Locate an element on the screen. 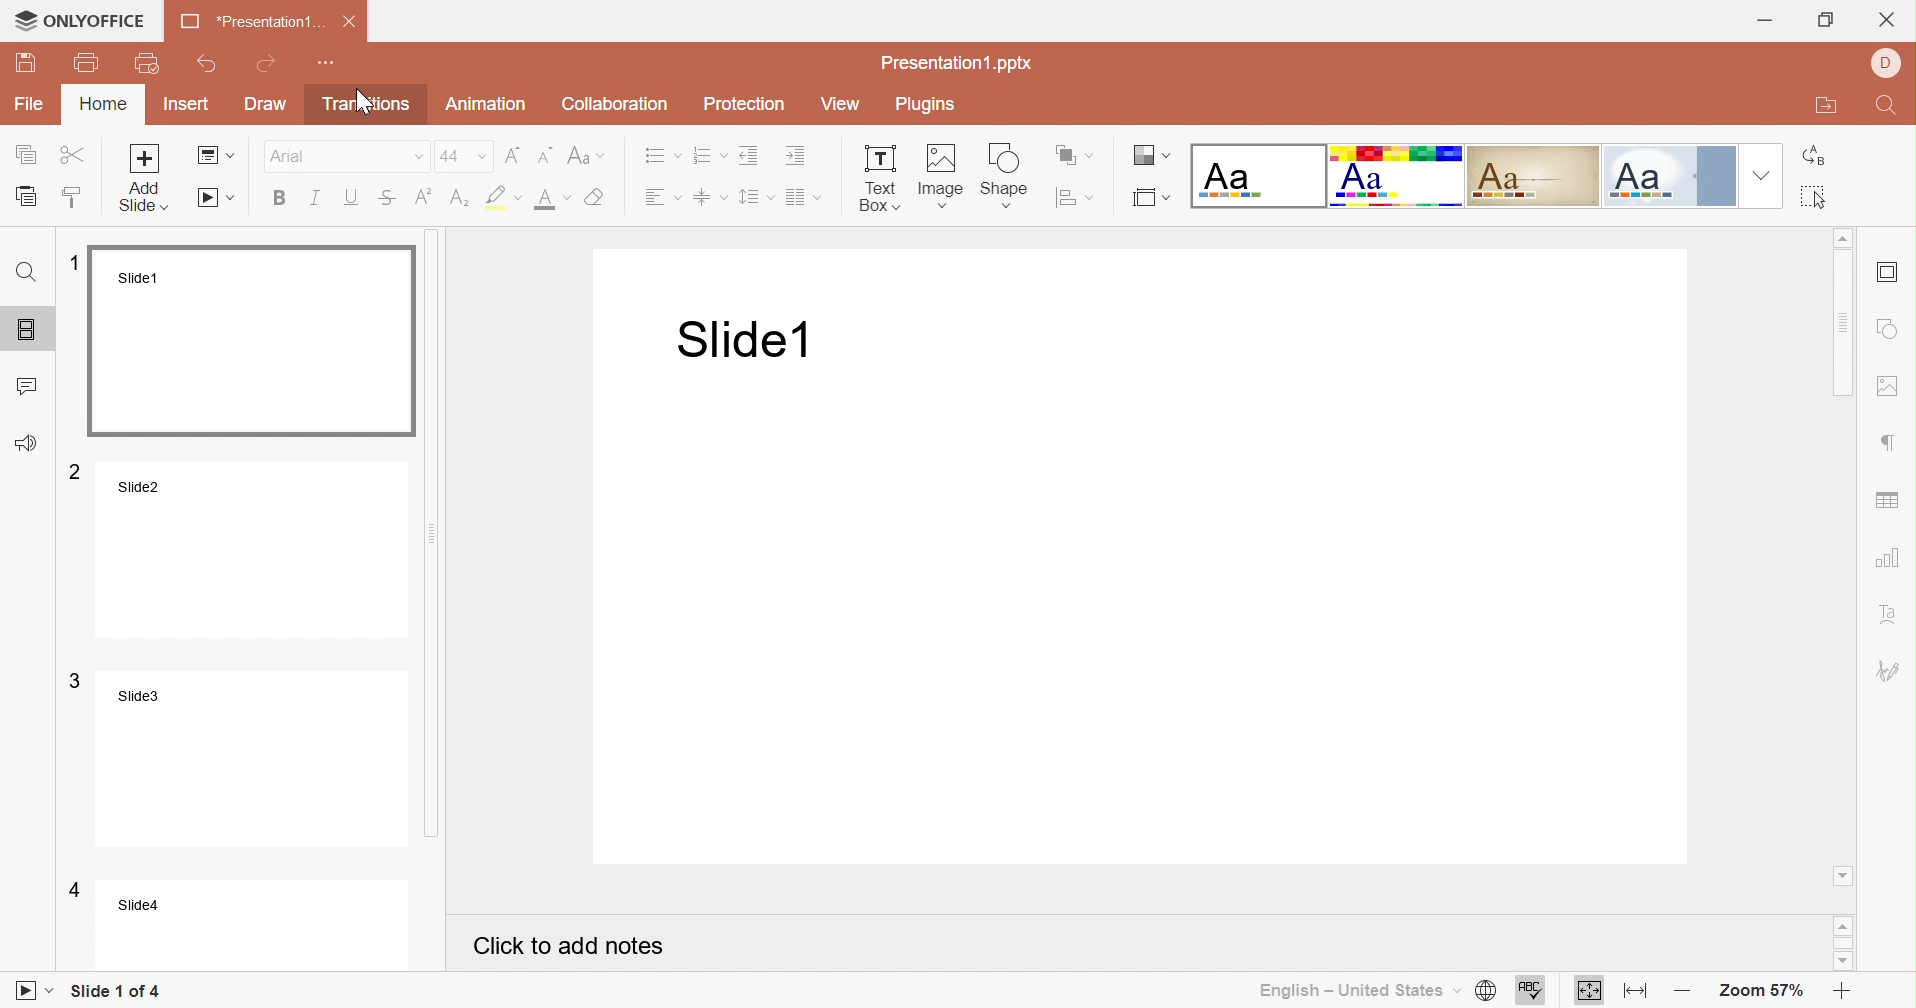  Strikethrough is located at coordinates (394, 201).